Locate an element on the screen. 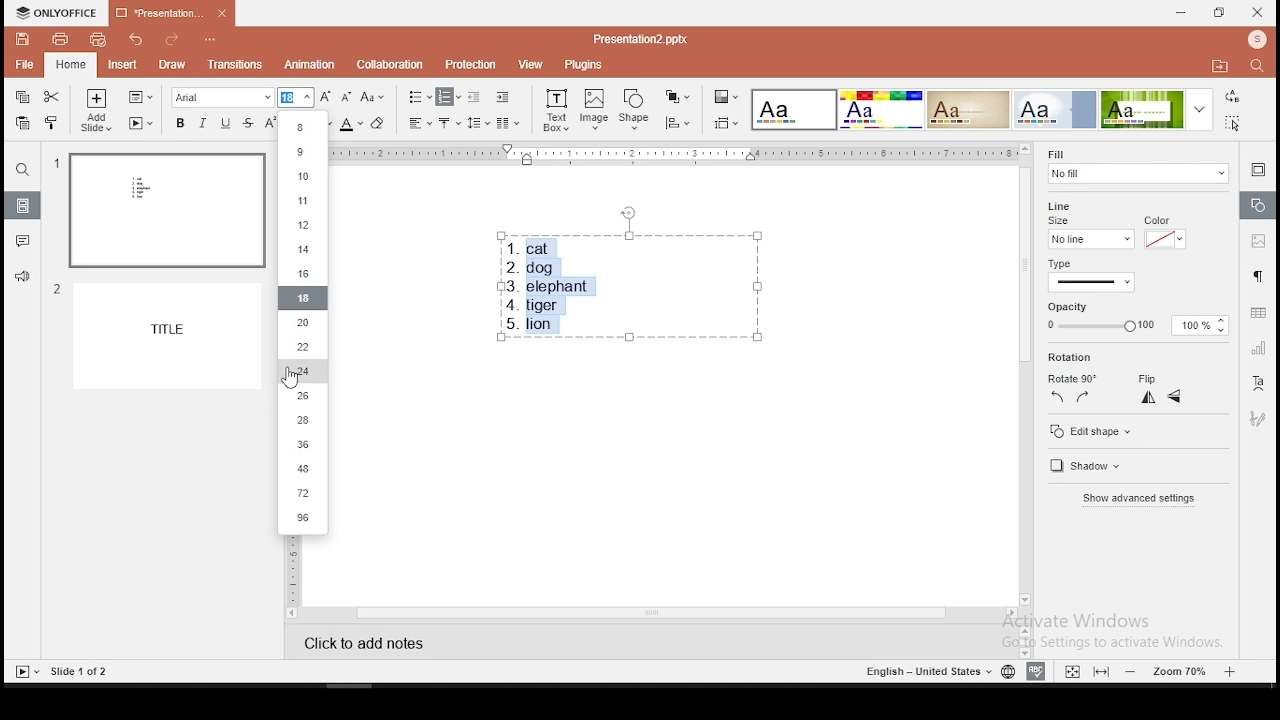 This screenshot has height=720, width=1280. clone formatting is located at coordinates (52, 122).